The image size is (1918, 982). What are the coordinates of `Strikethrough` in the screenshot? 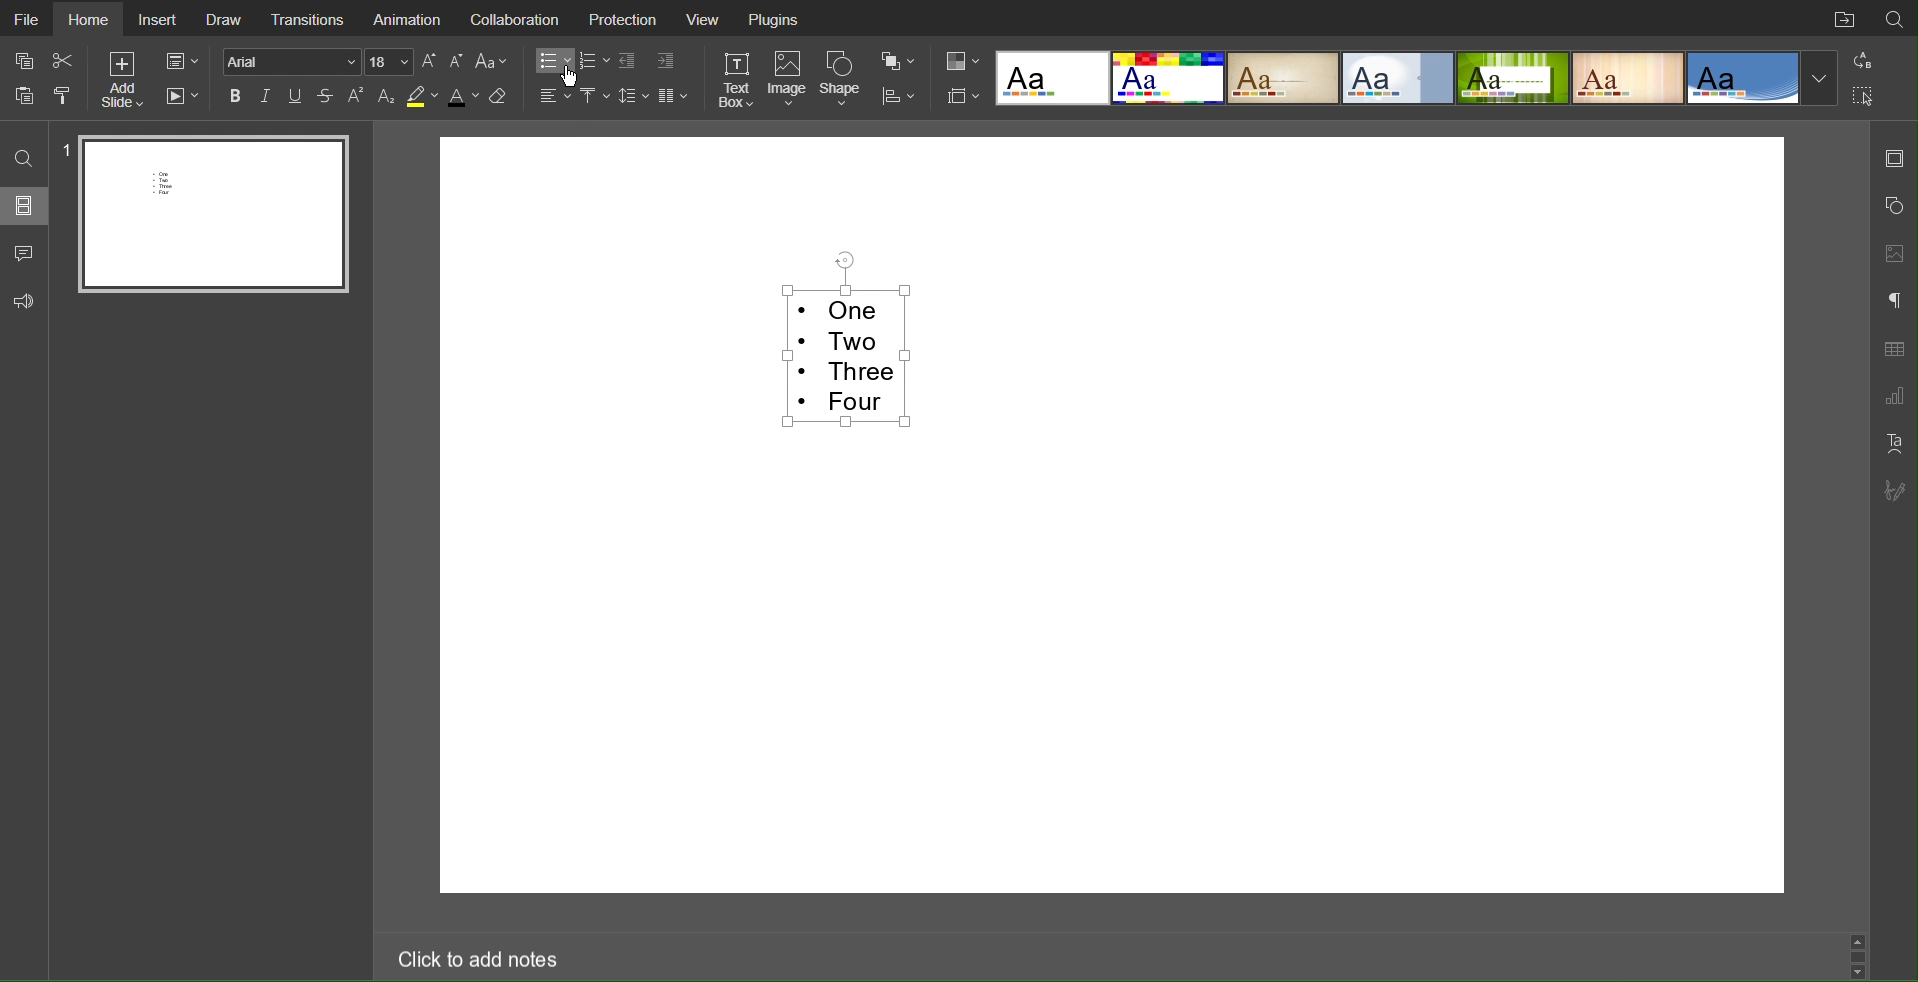 It's located at (327, 96).